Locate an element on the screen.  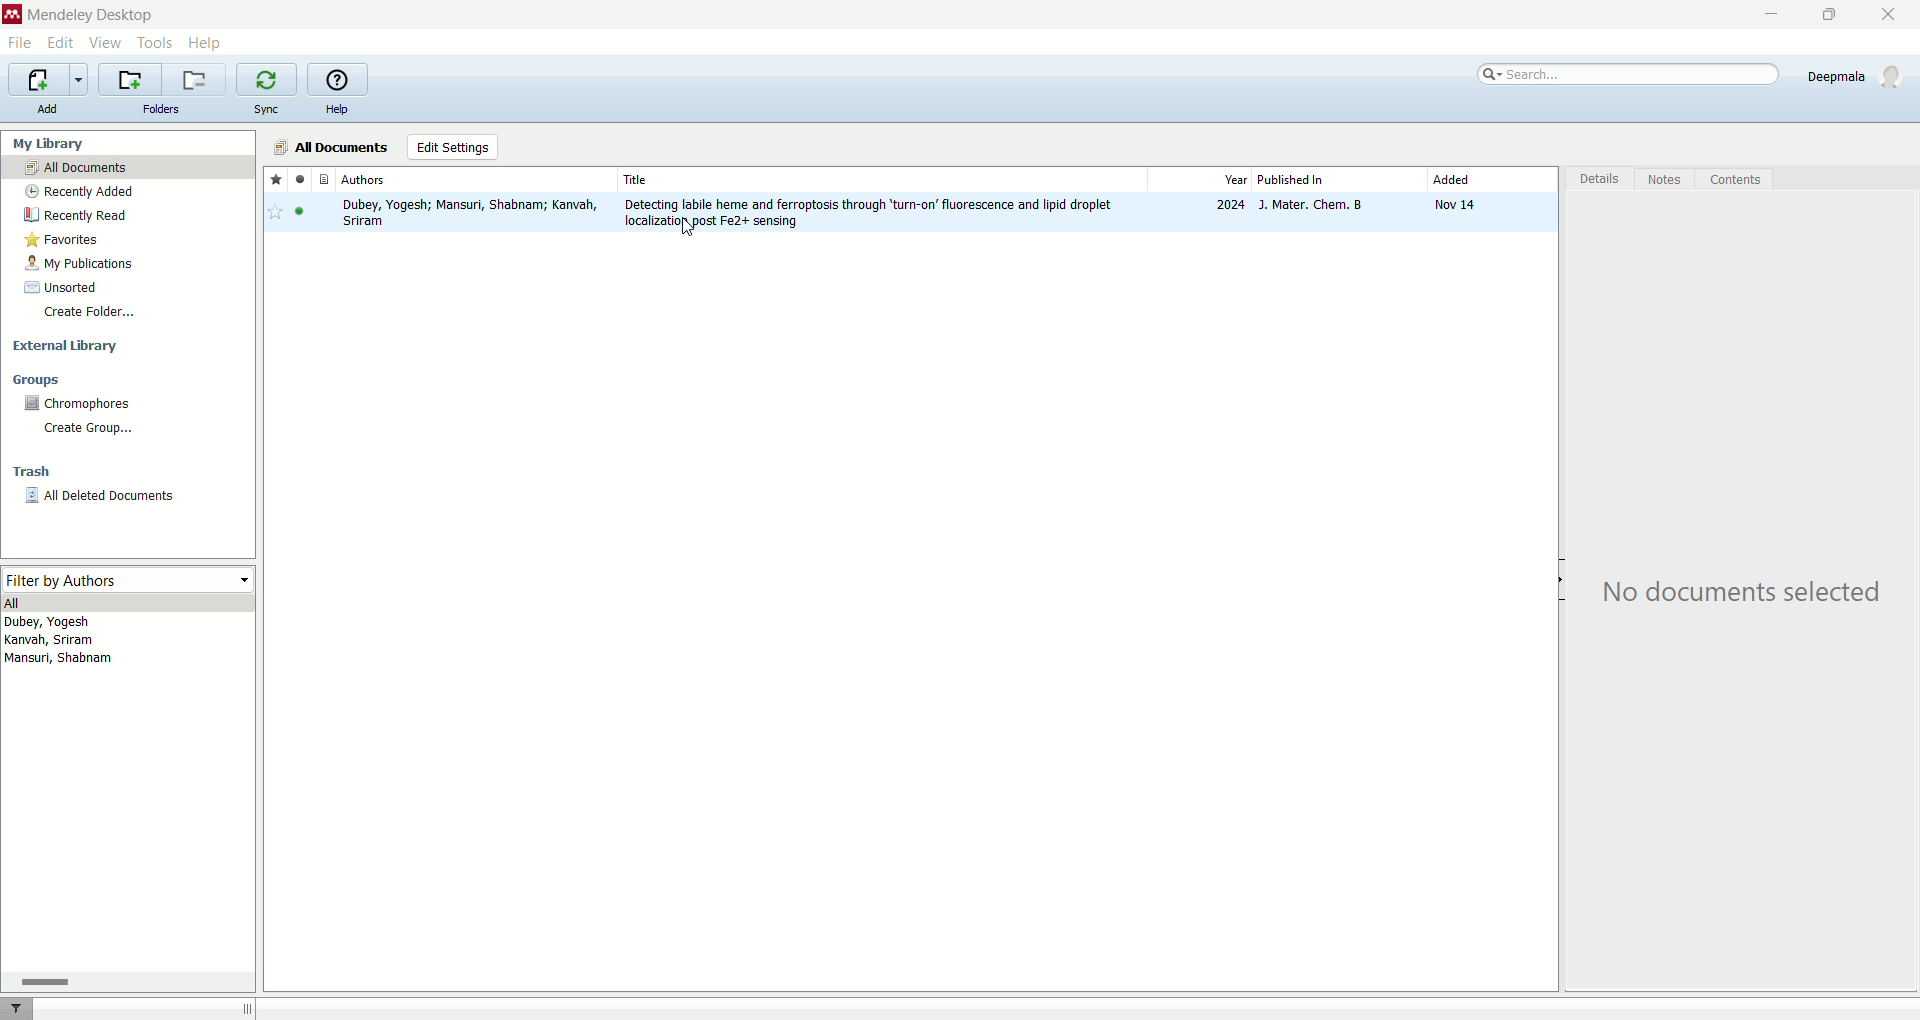
help is located at coordinates (205, 43).